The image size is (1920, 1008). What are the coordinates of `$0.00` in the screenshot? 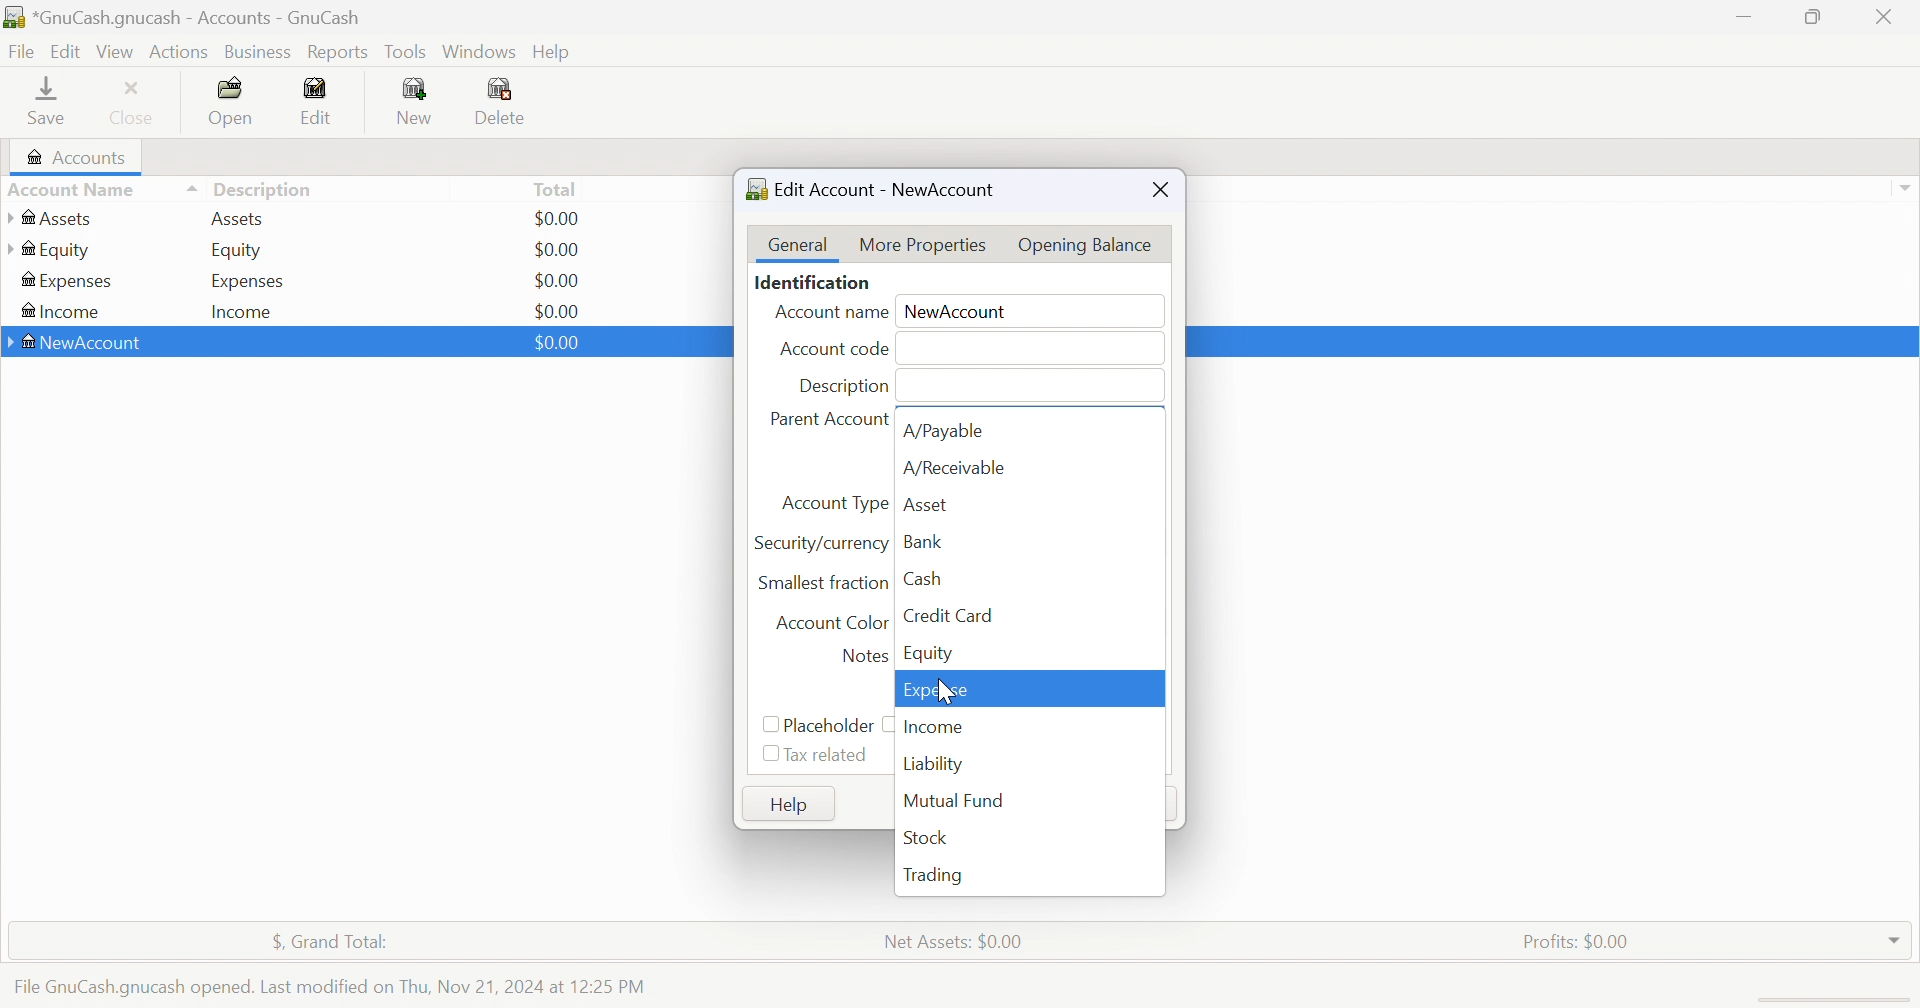 It's located at (556, 281).